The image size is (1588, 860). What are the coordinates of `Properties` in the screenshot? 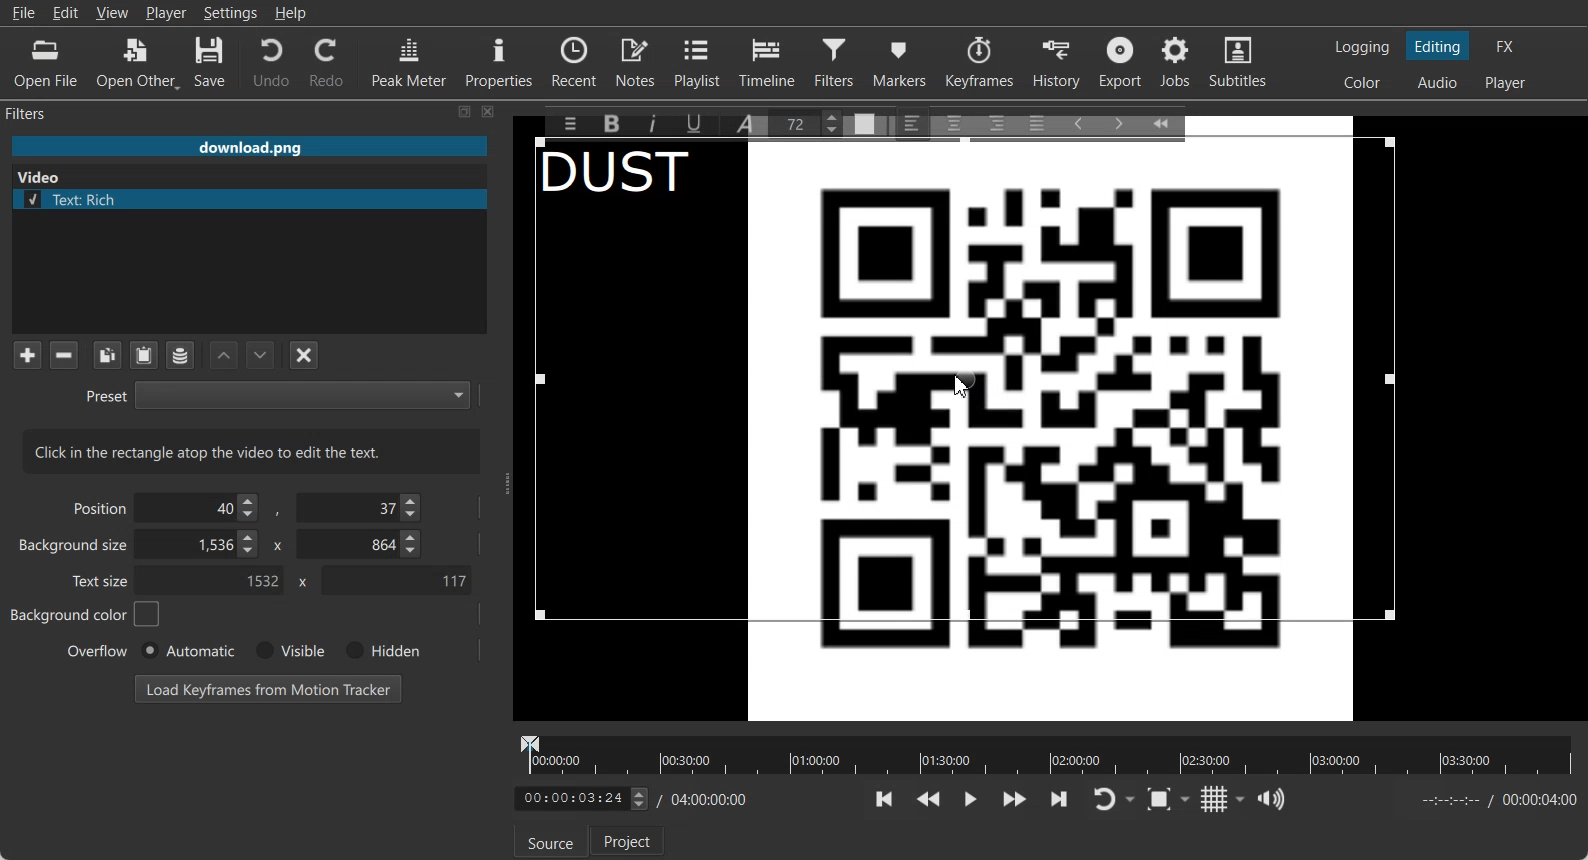 It's located at (499, 60).